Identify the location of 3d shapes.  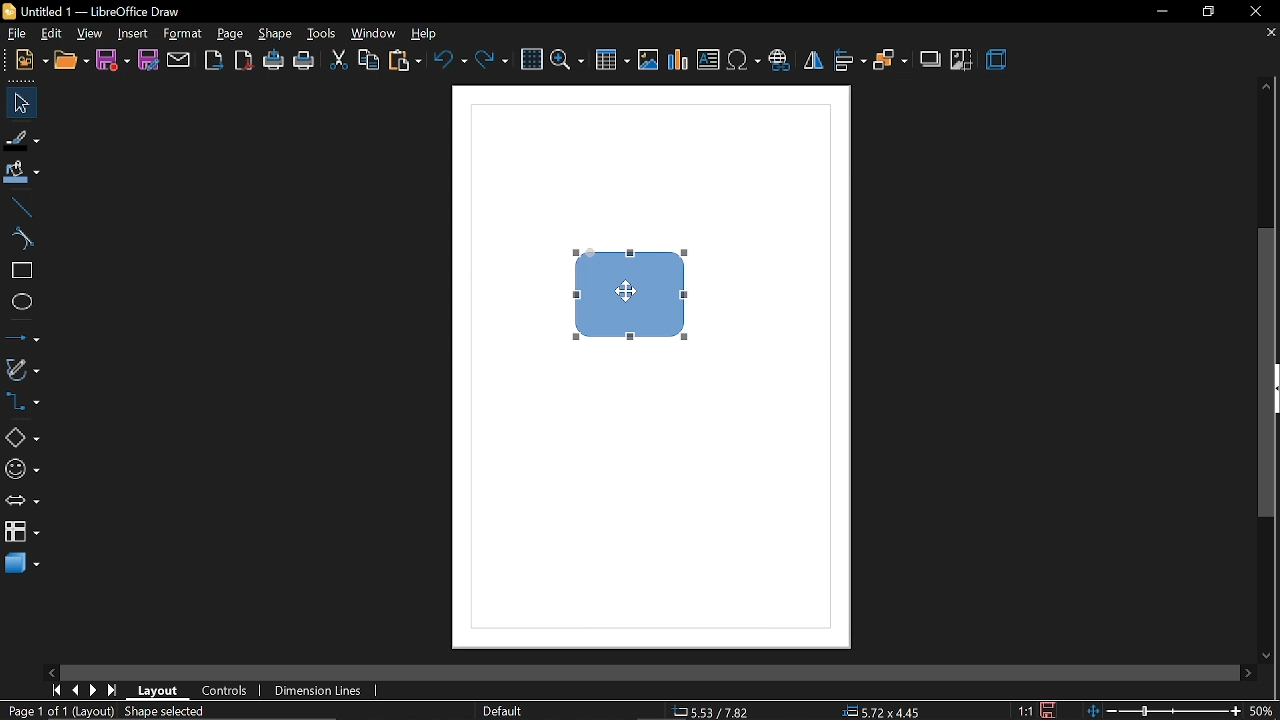
(22, 564).